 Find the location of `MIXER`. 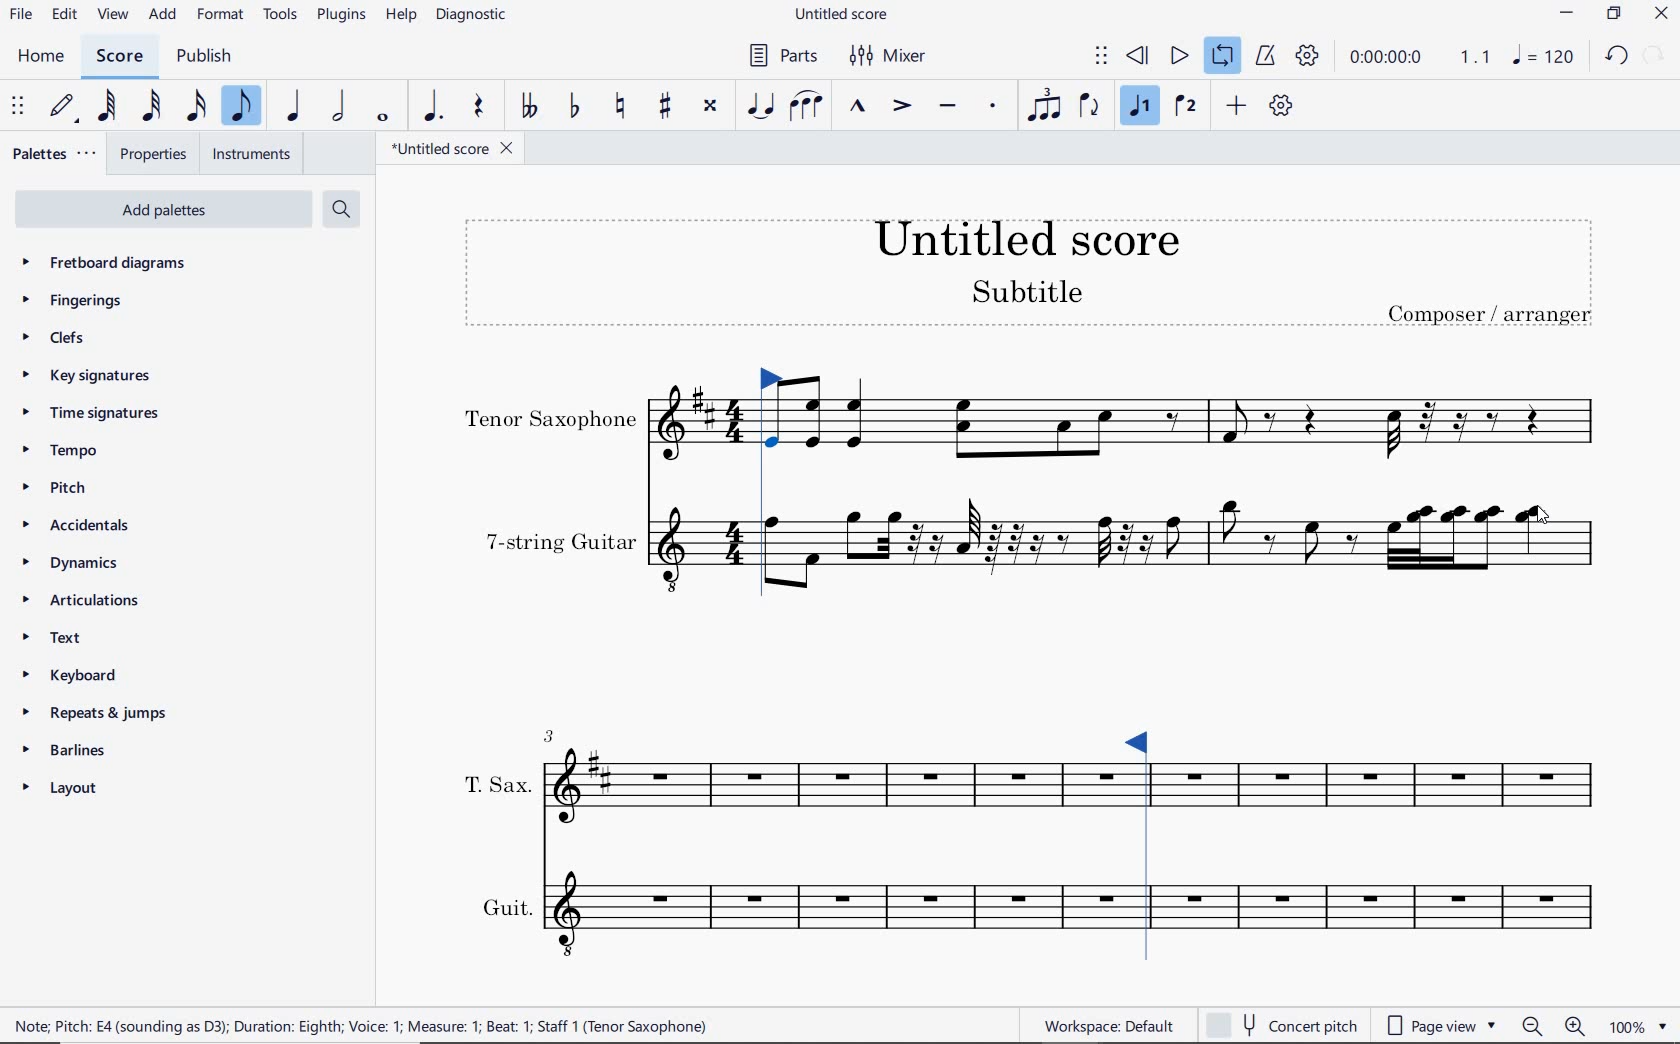

MIXER is located at coordinates (898, 57).